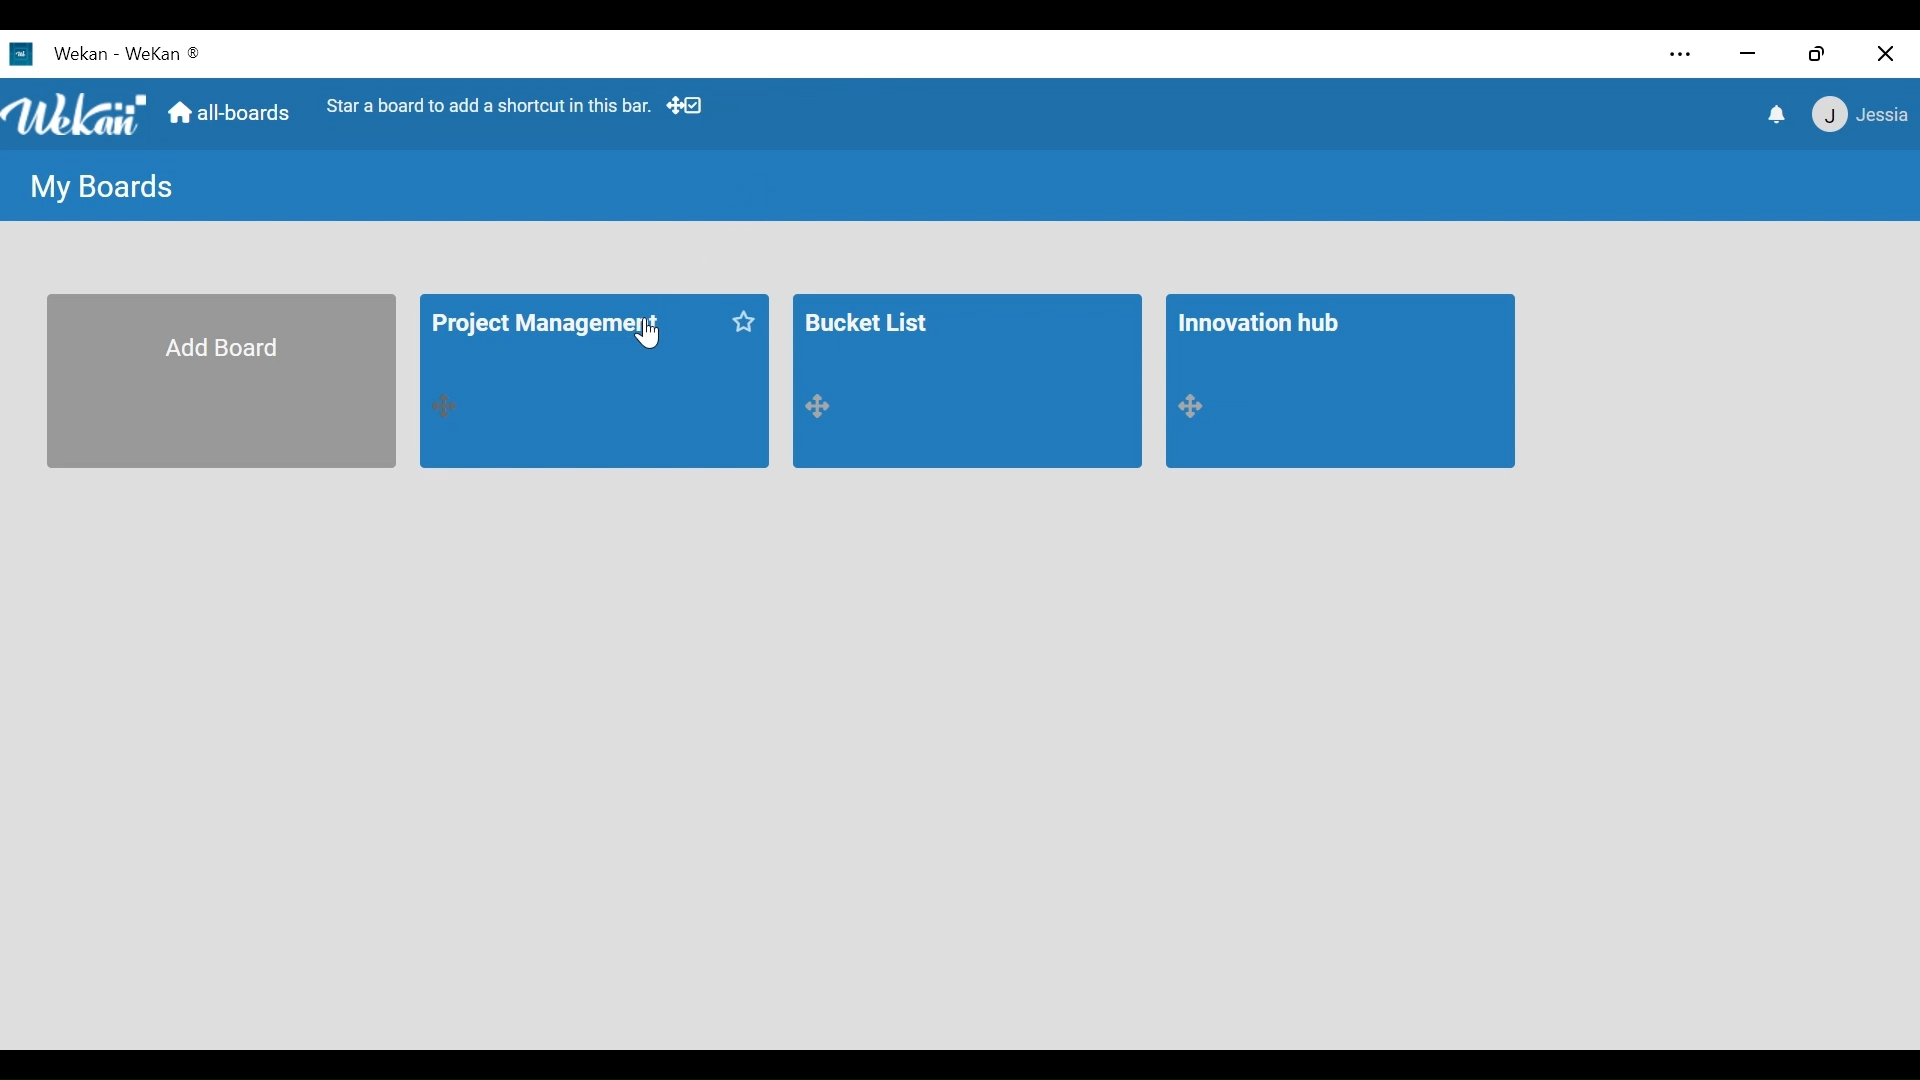  Describe the element at coordinates (59, 53) in the screenshot. I see `Wekan Desktop icon` at that location.